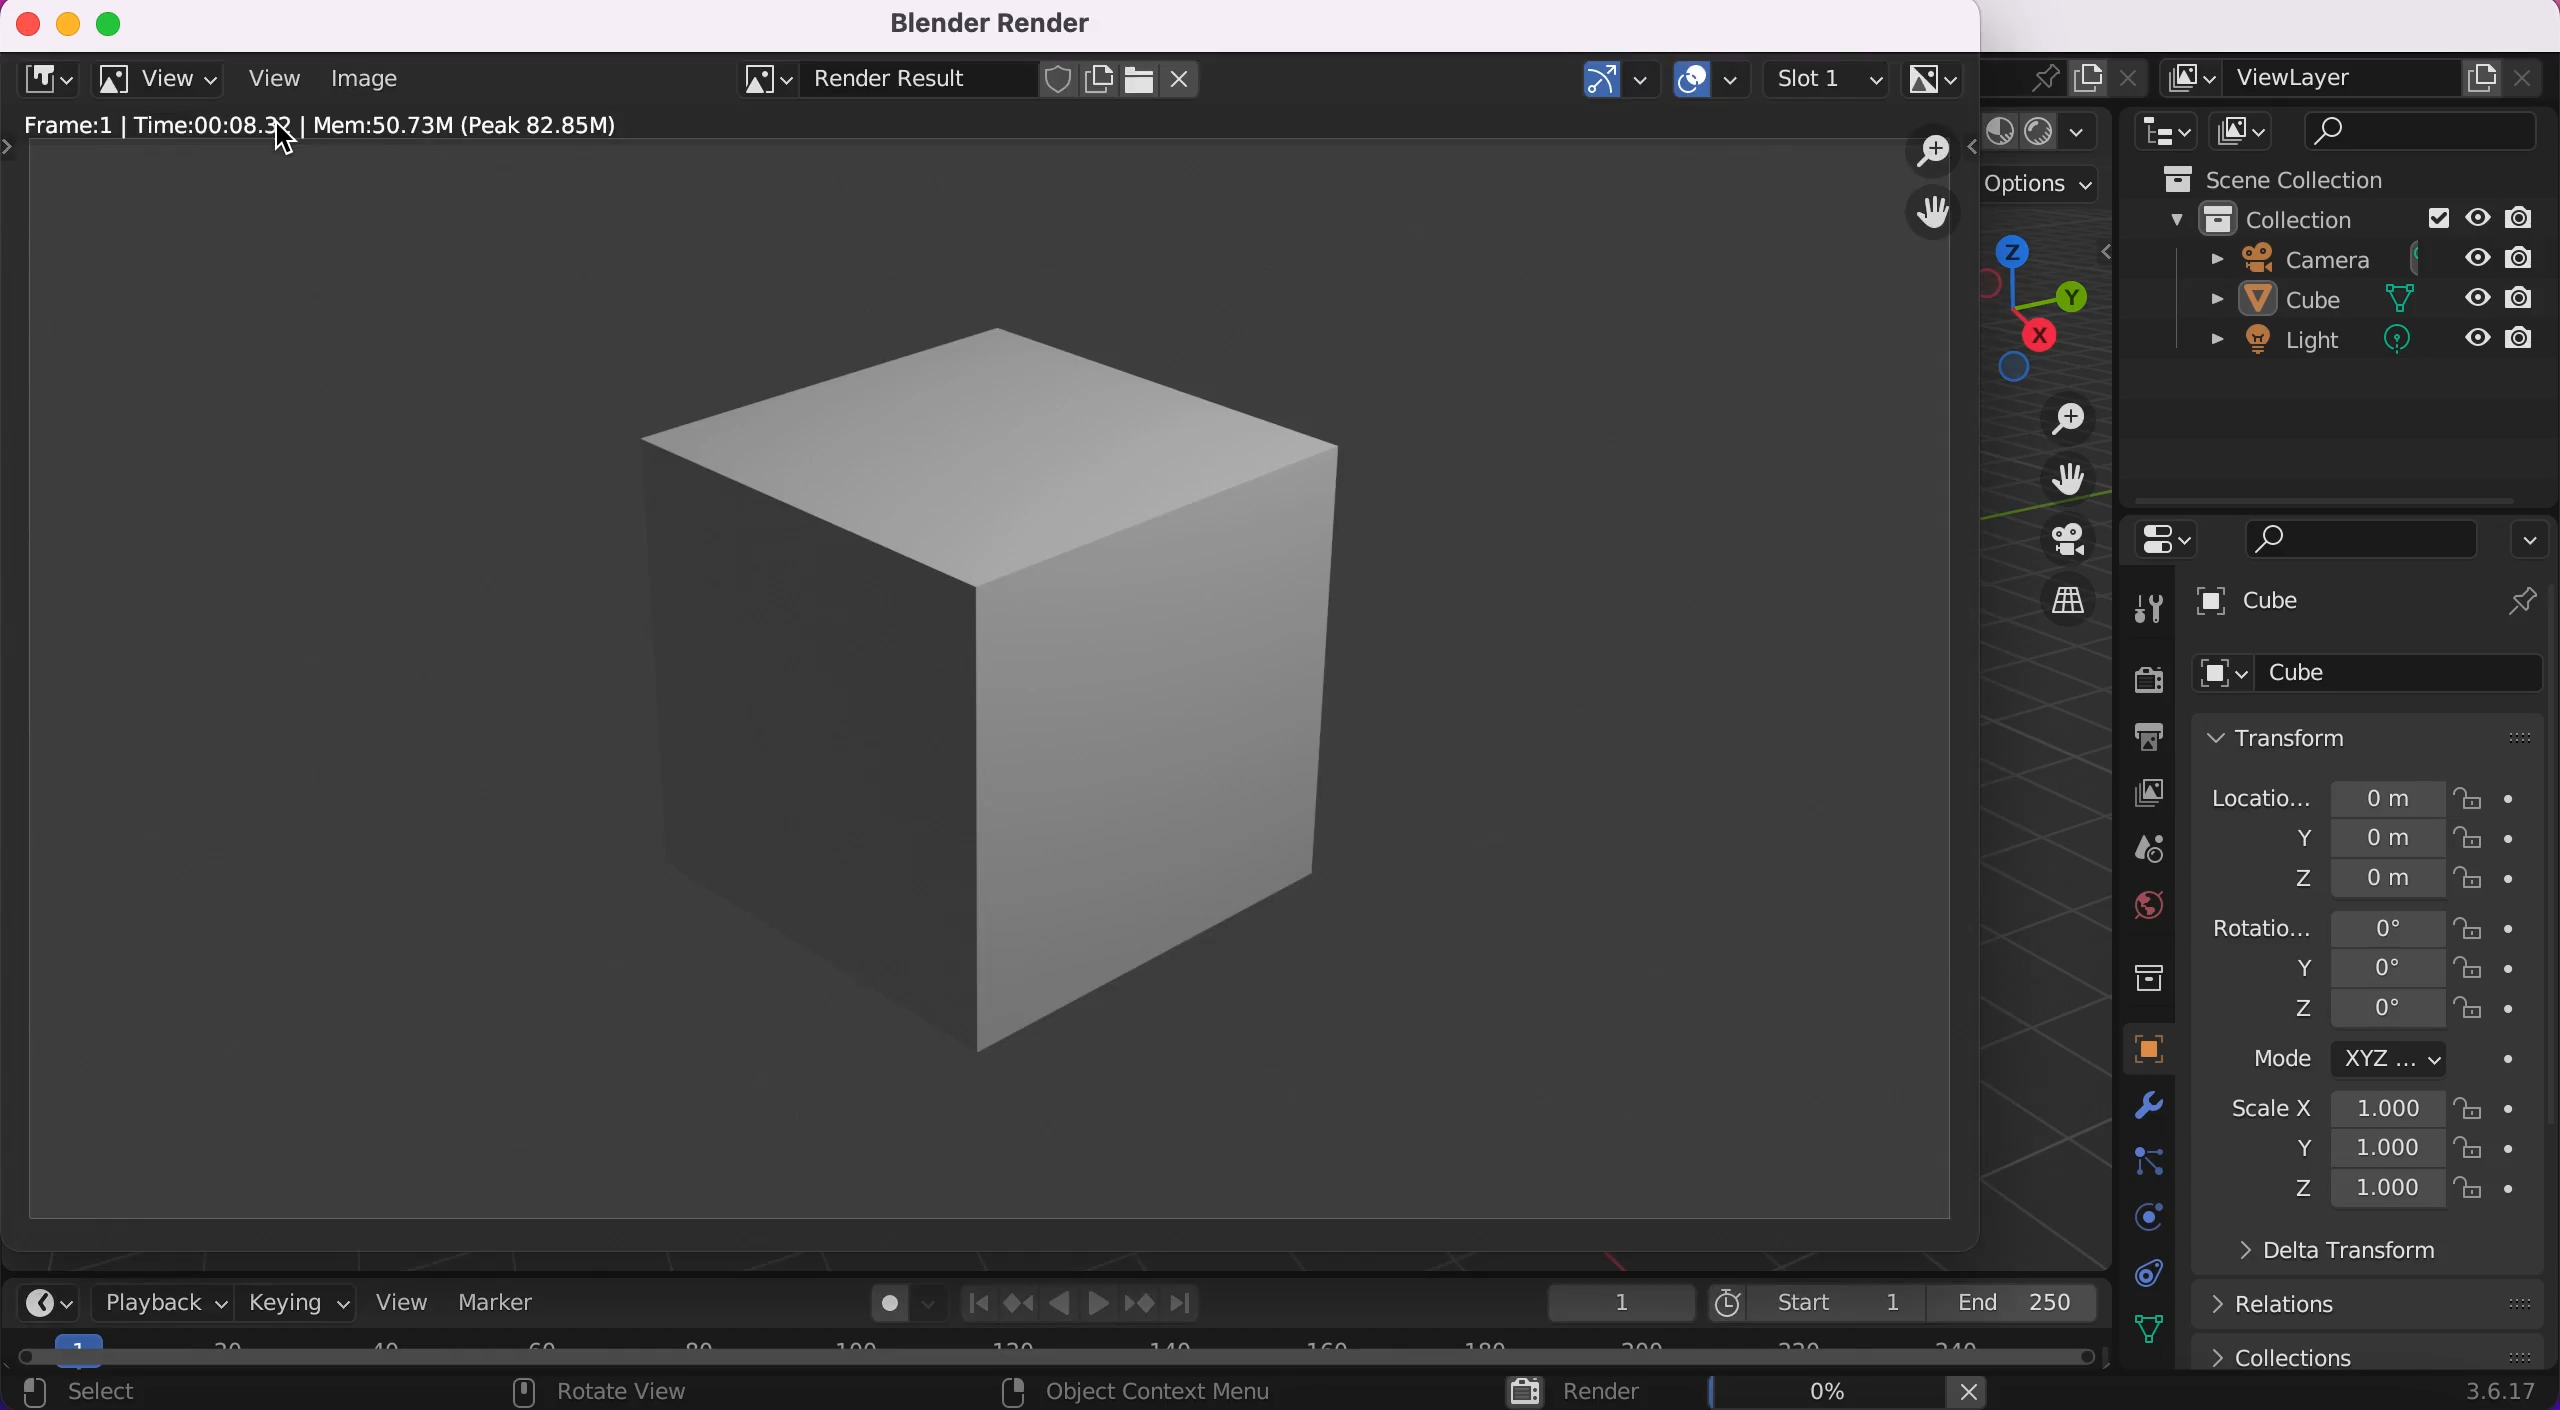 Image resolution: width=2560 pixels, height=1410 pixels. Describe the element at coordinates (284, 139) in the screenshot. I see `cursor` at that location.